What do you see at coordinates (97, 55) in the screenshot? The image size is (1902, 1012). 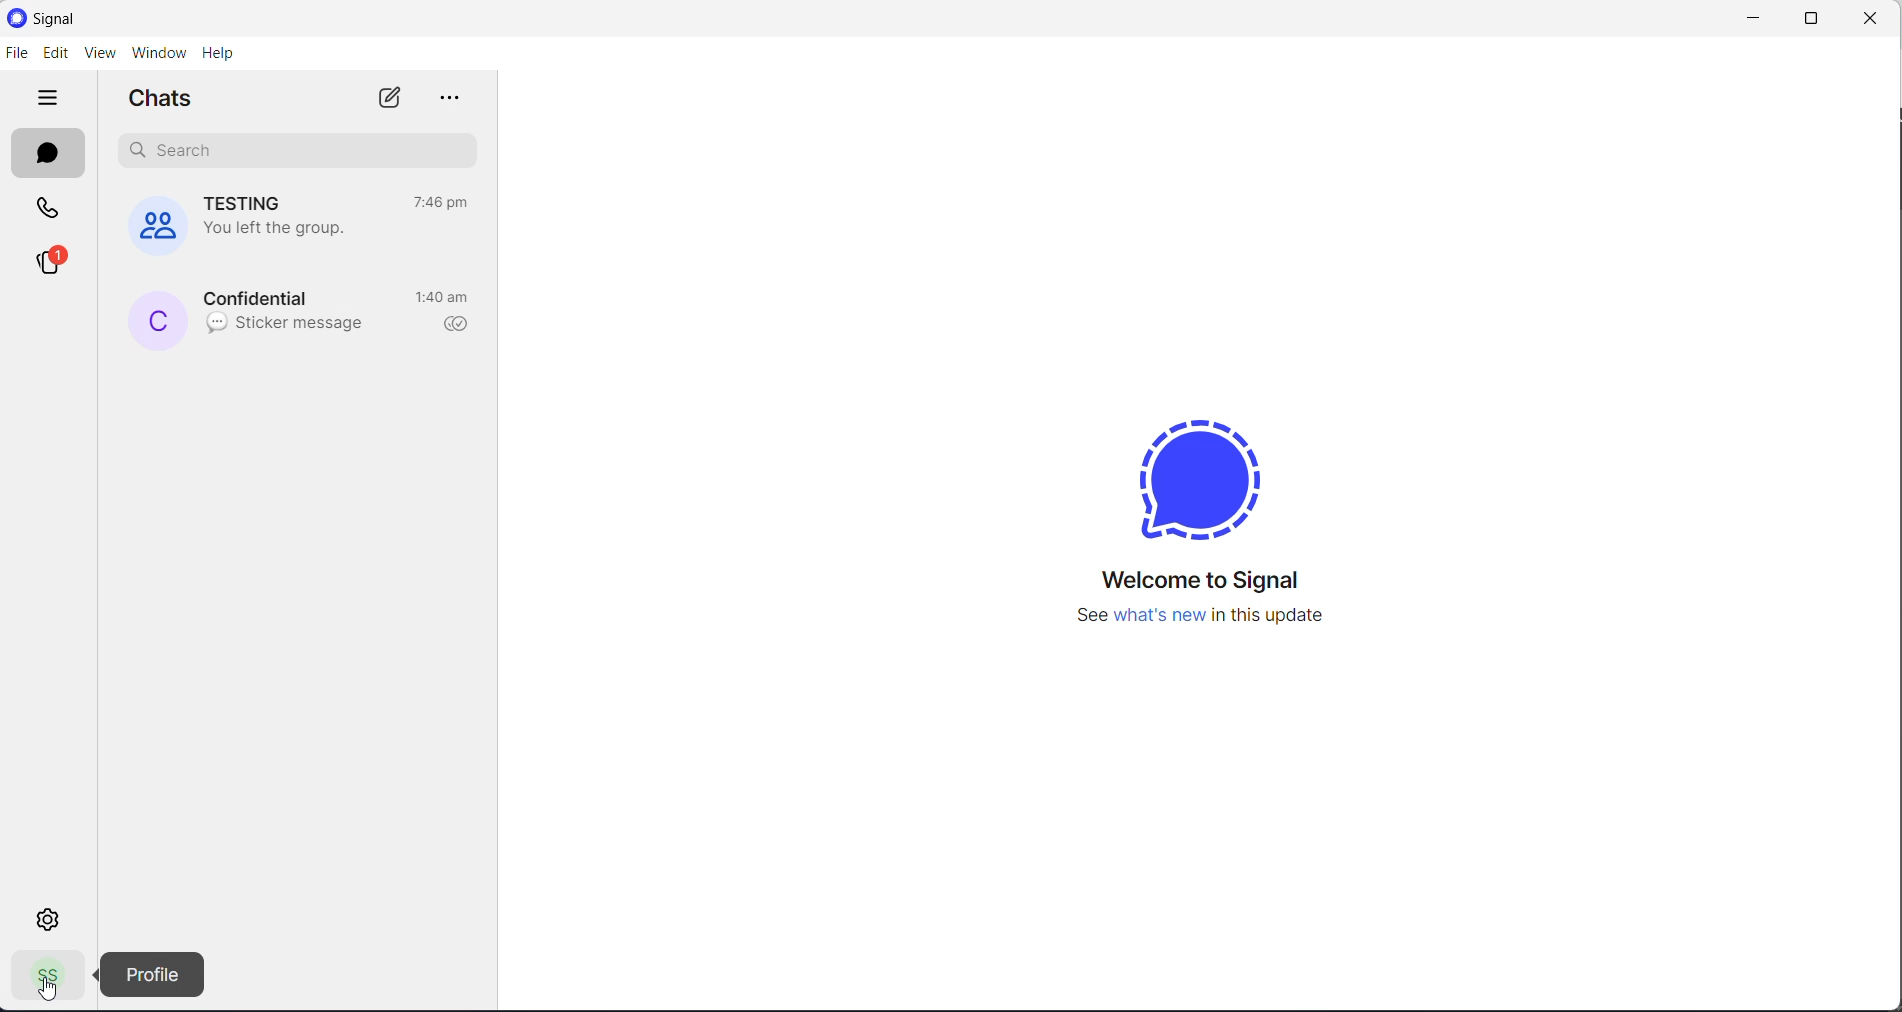 I see `VIEW` at bounding box center [97, 55].